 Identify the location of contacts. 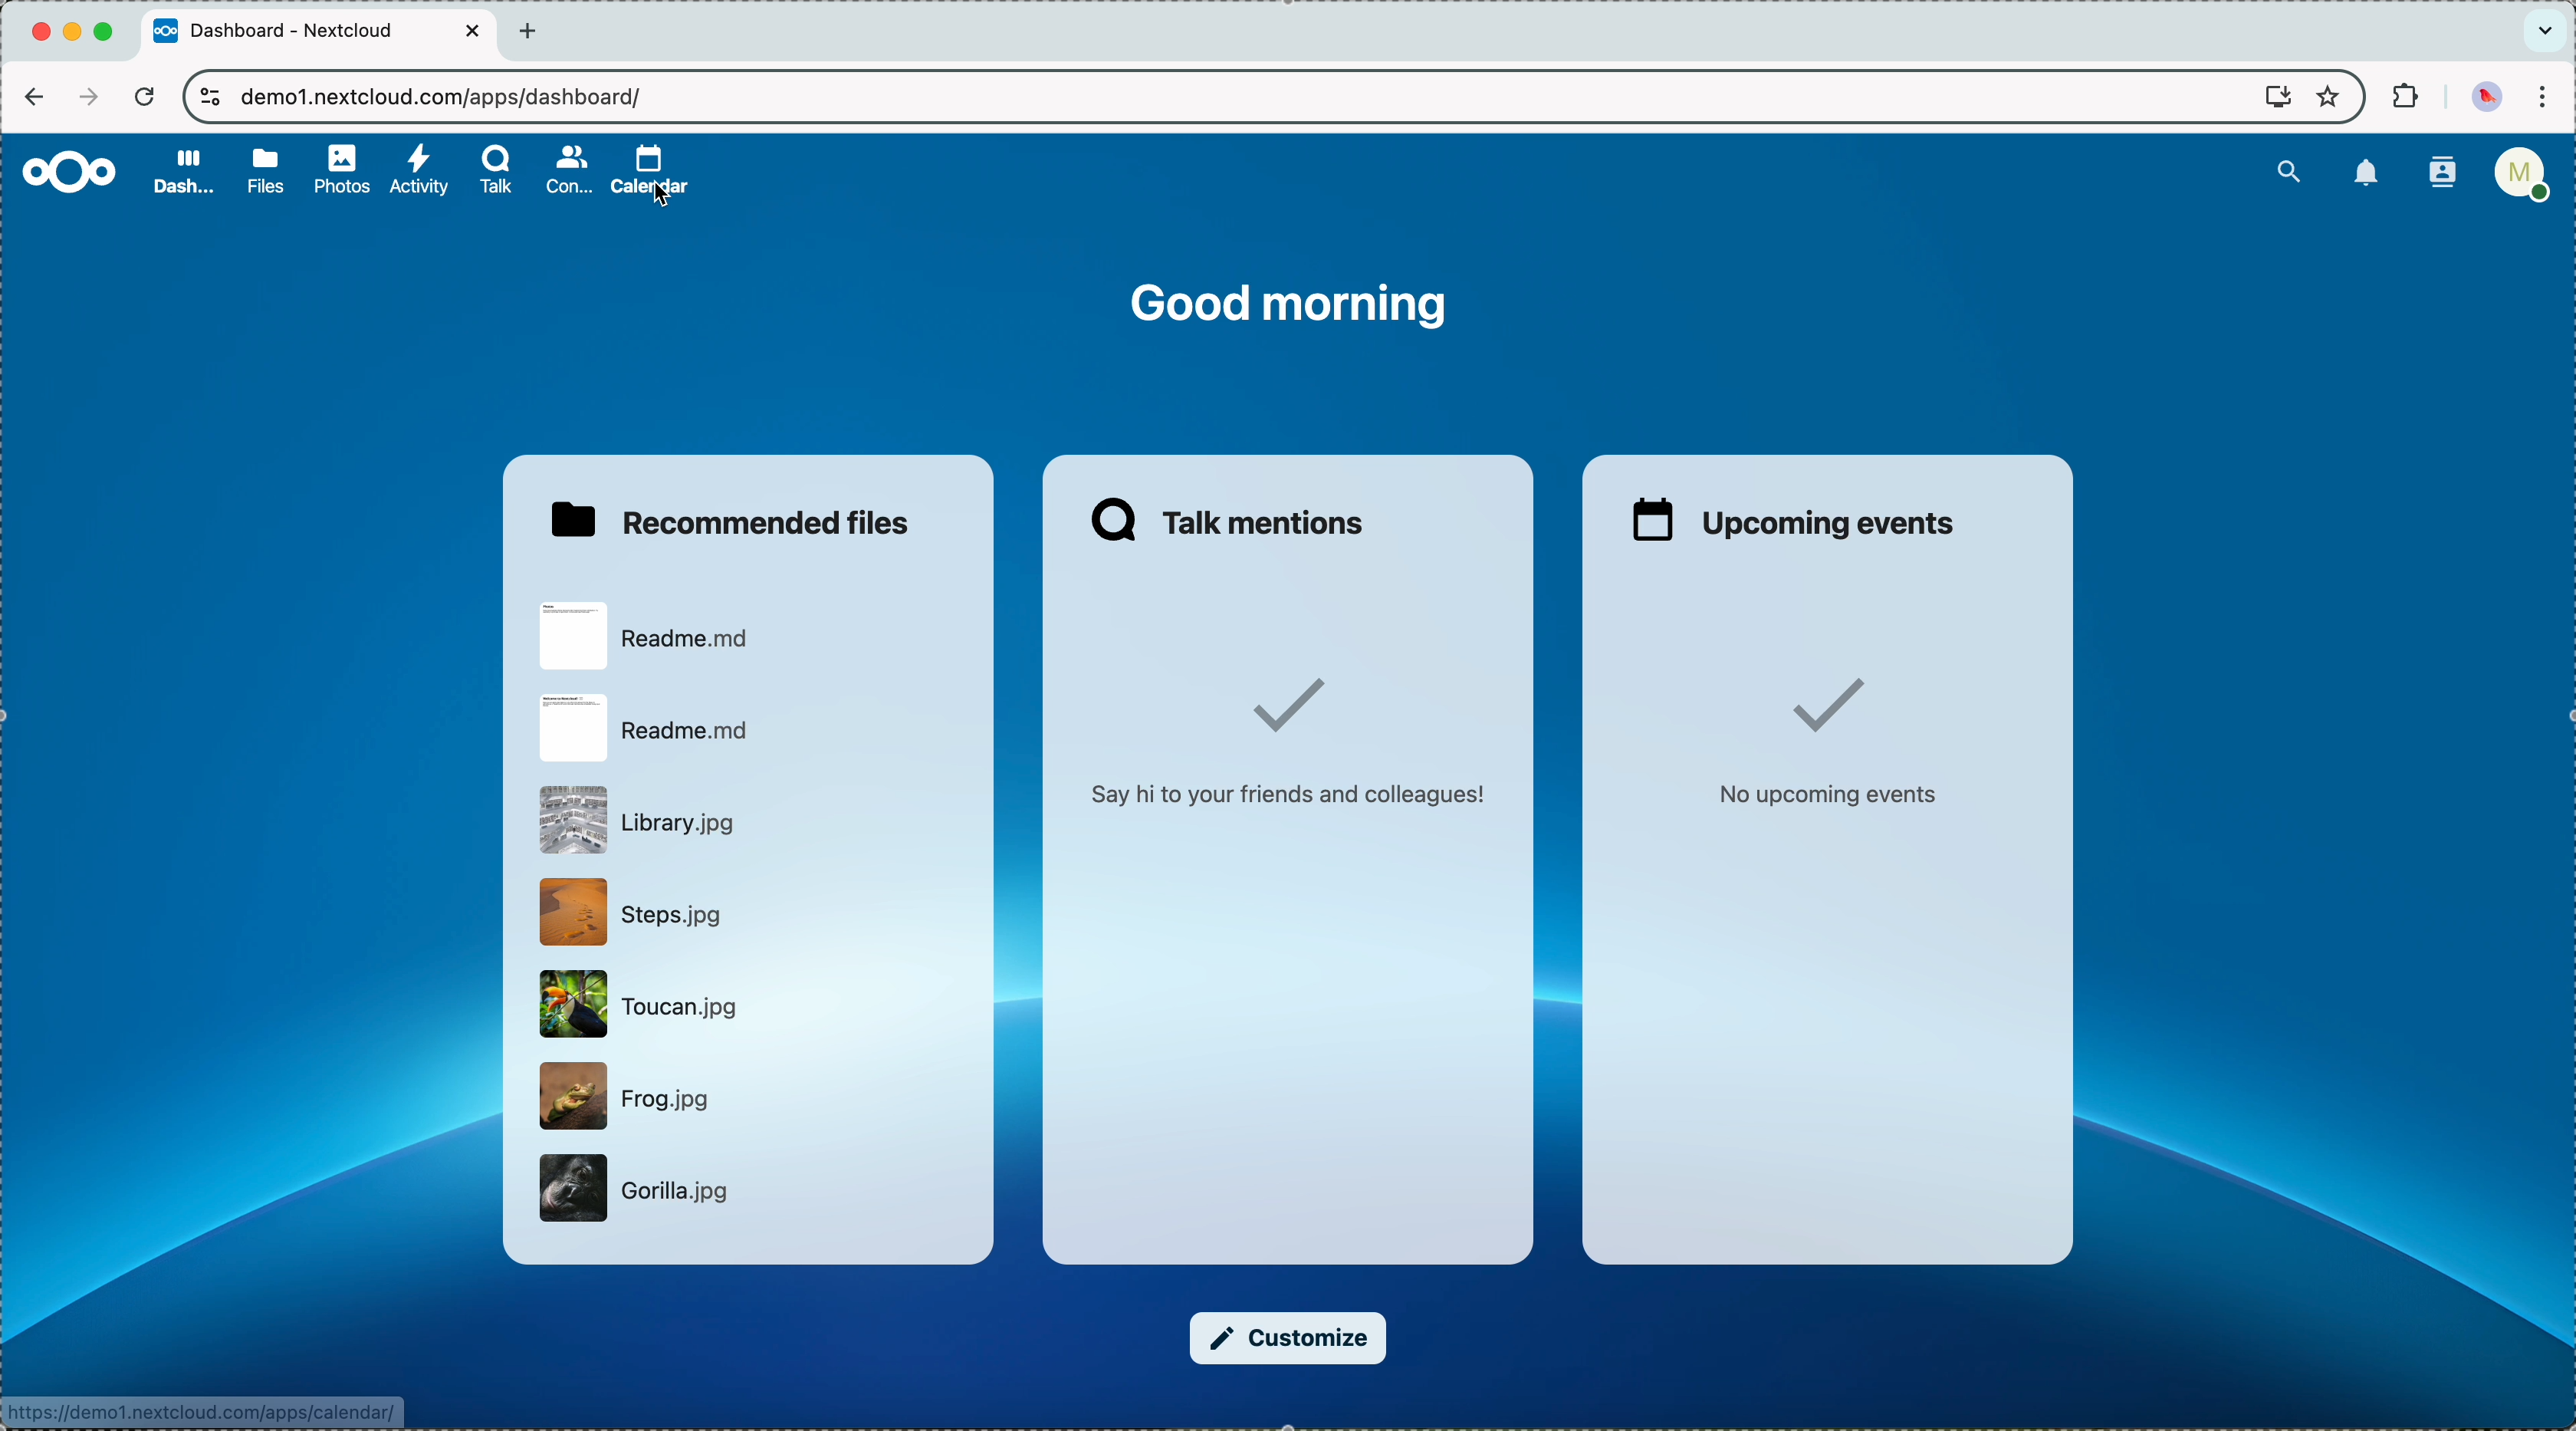
(565, 170).